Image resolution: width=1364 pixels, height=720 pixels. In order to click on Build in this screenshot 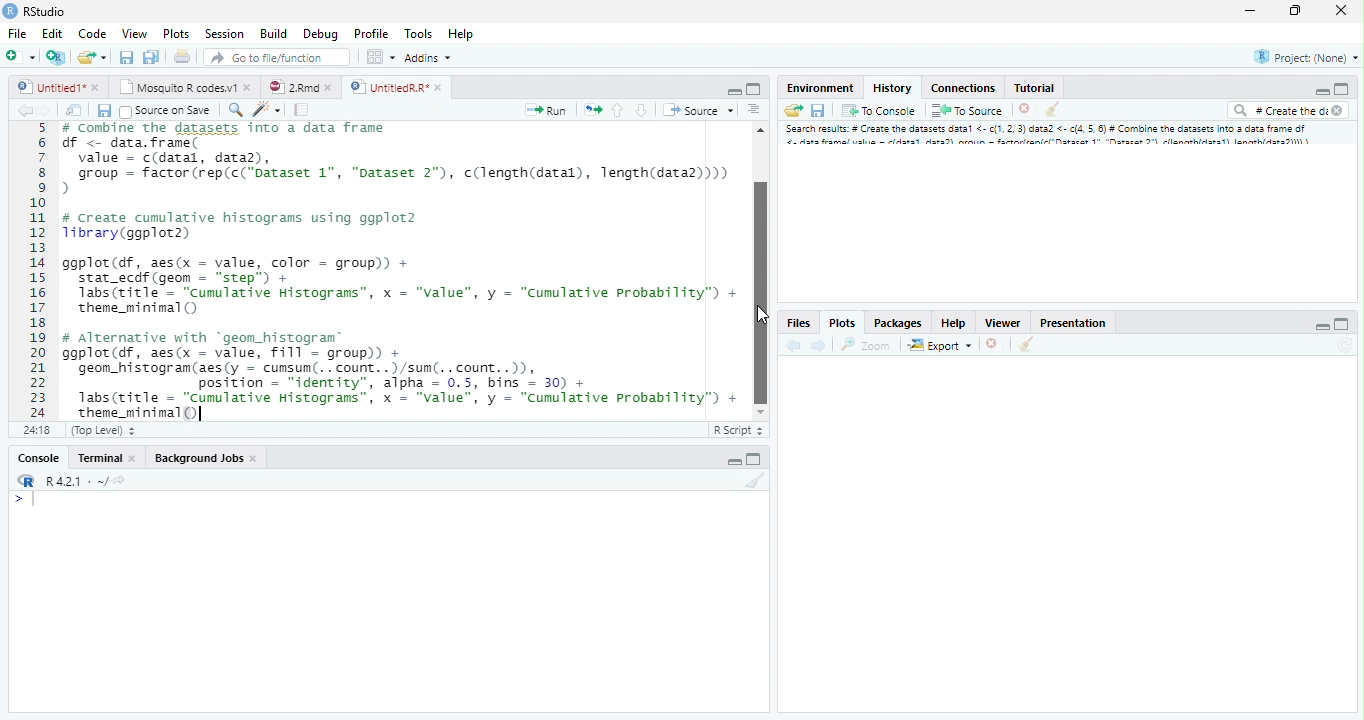, I will do `click(275, 34)`.